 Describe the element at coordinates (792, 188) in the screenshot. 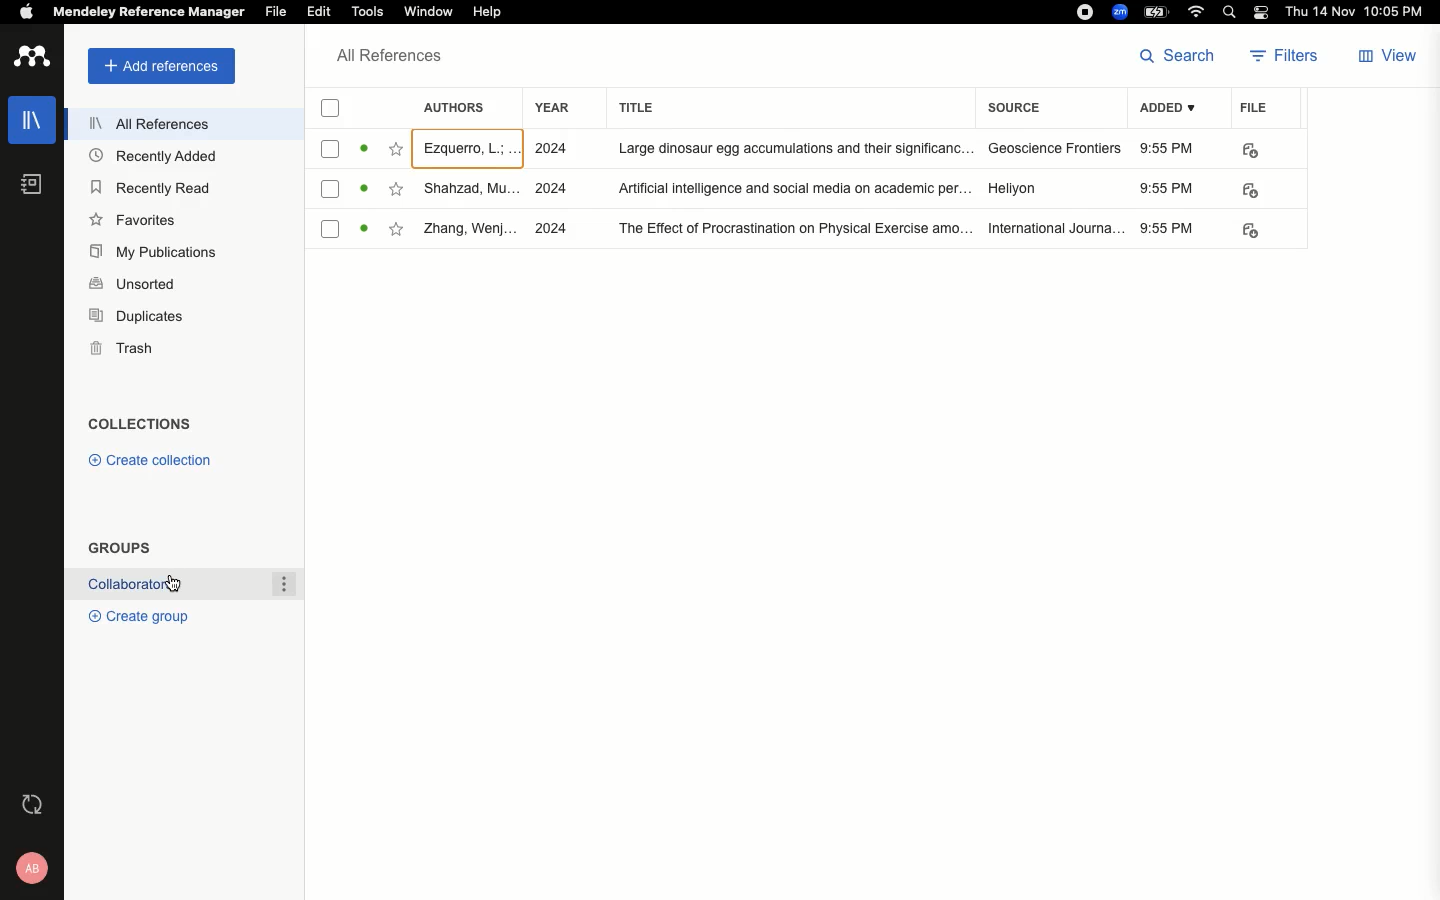

I see `title` at that location.